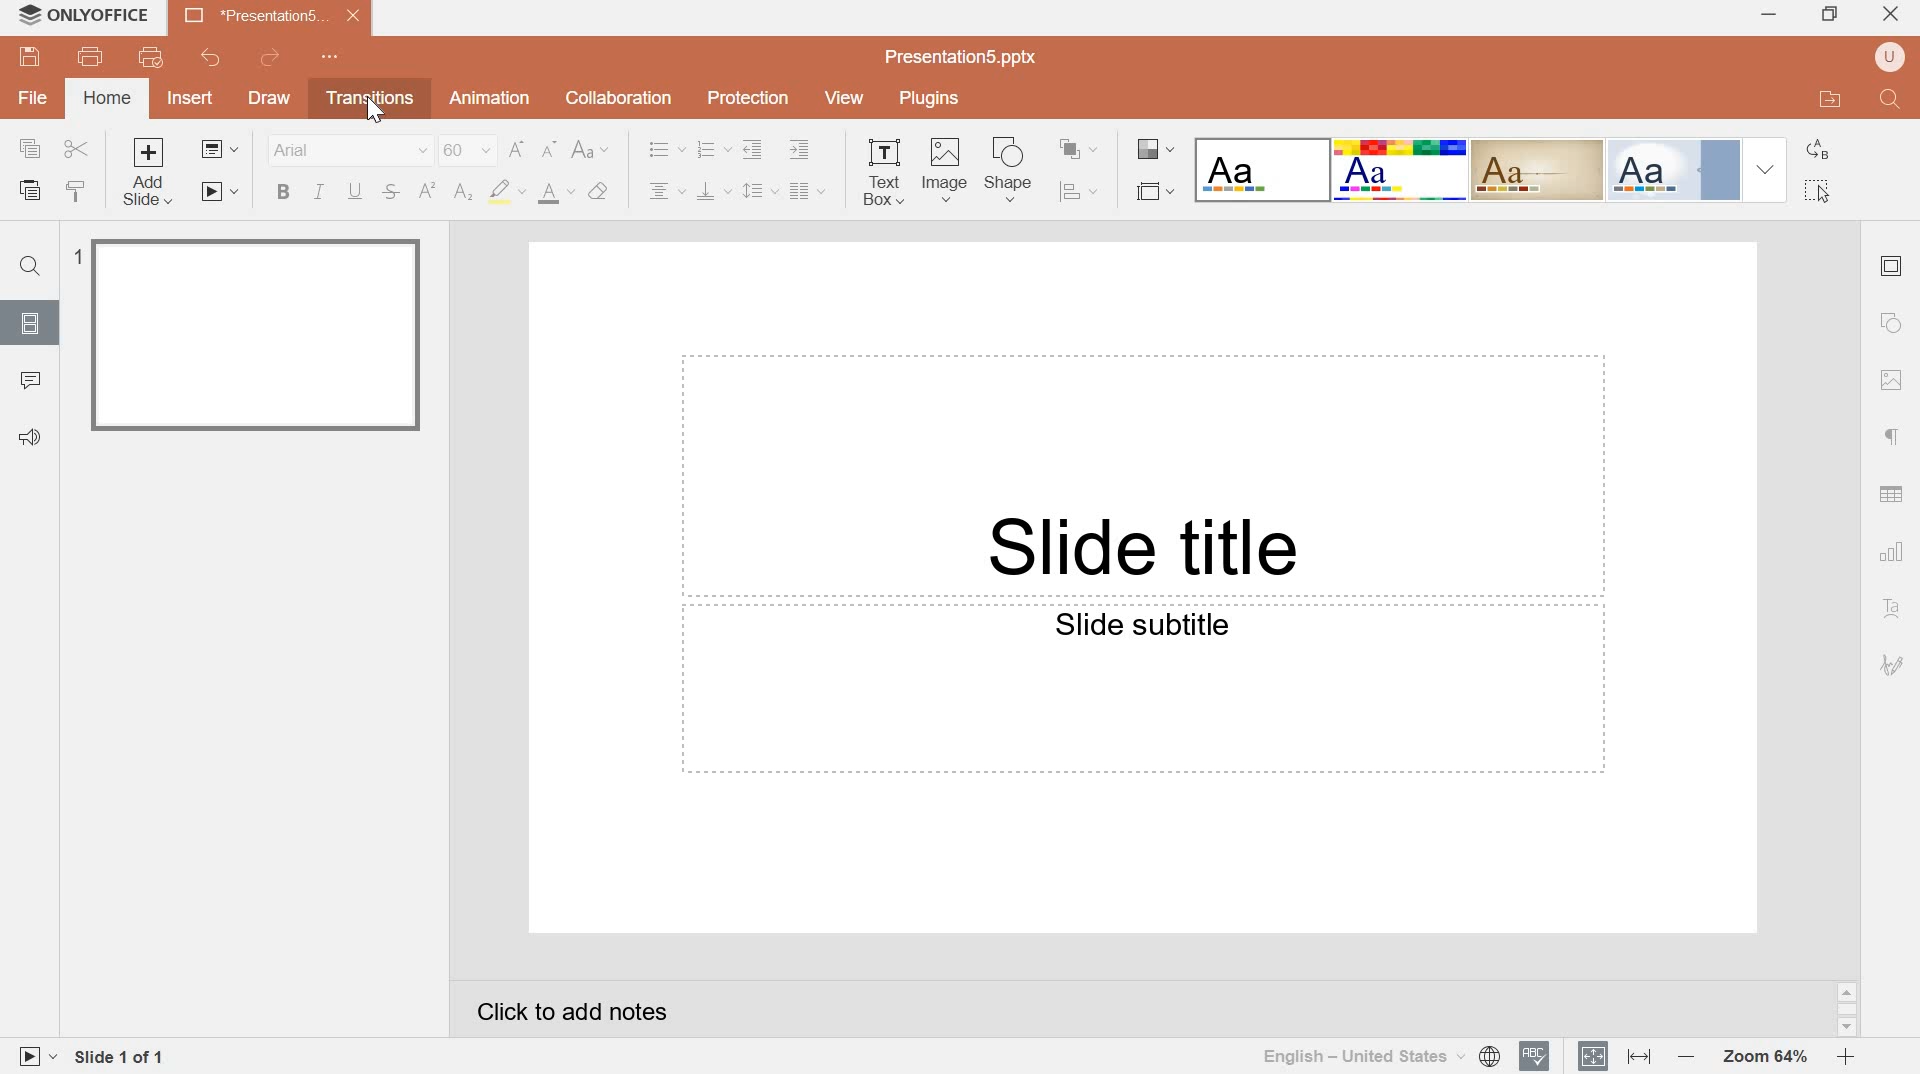 Image resolution: width=1920 pixels, height=1074 pixels. I want to click on select document language, so click(1381, 1056).